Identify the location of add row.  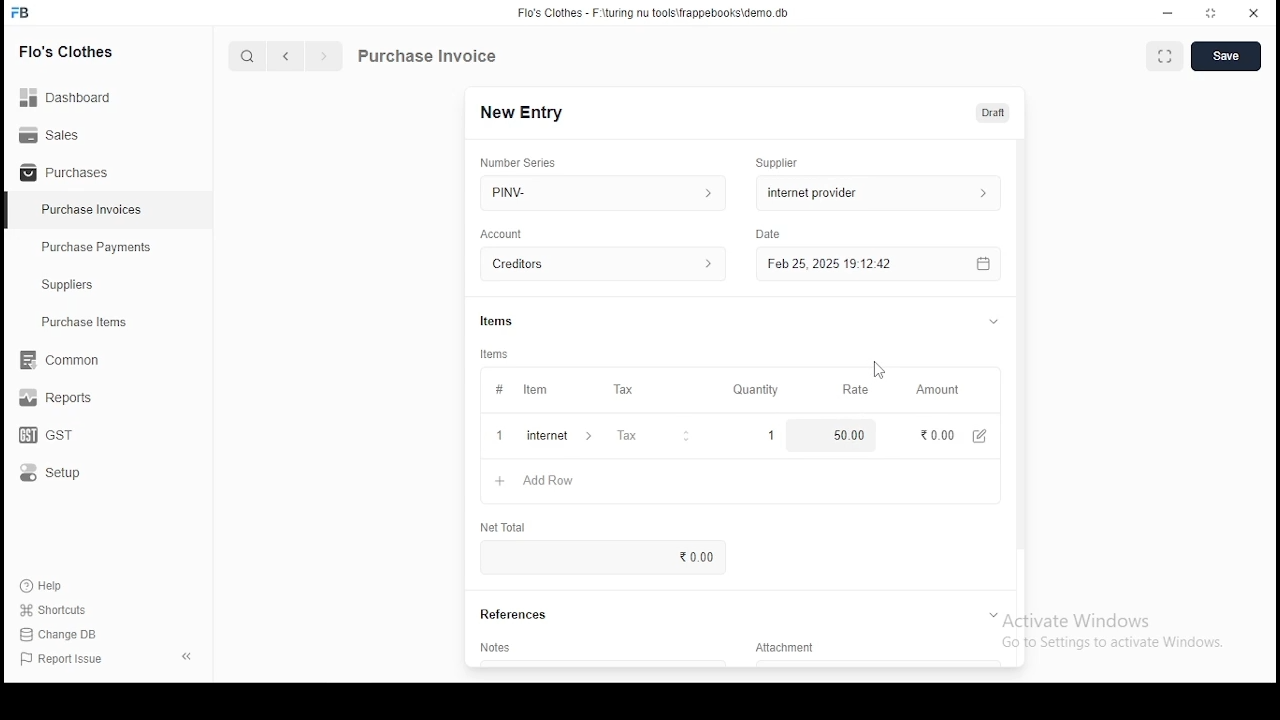
(541, 481).